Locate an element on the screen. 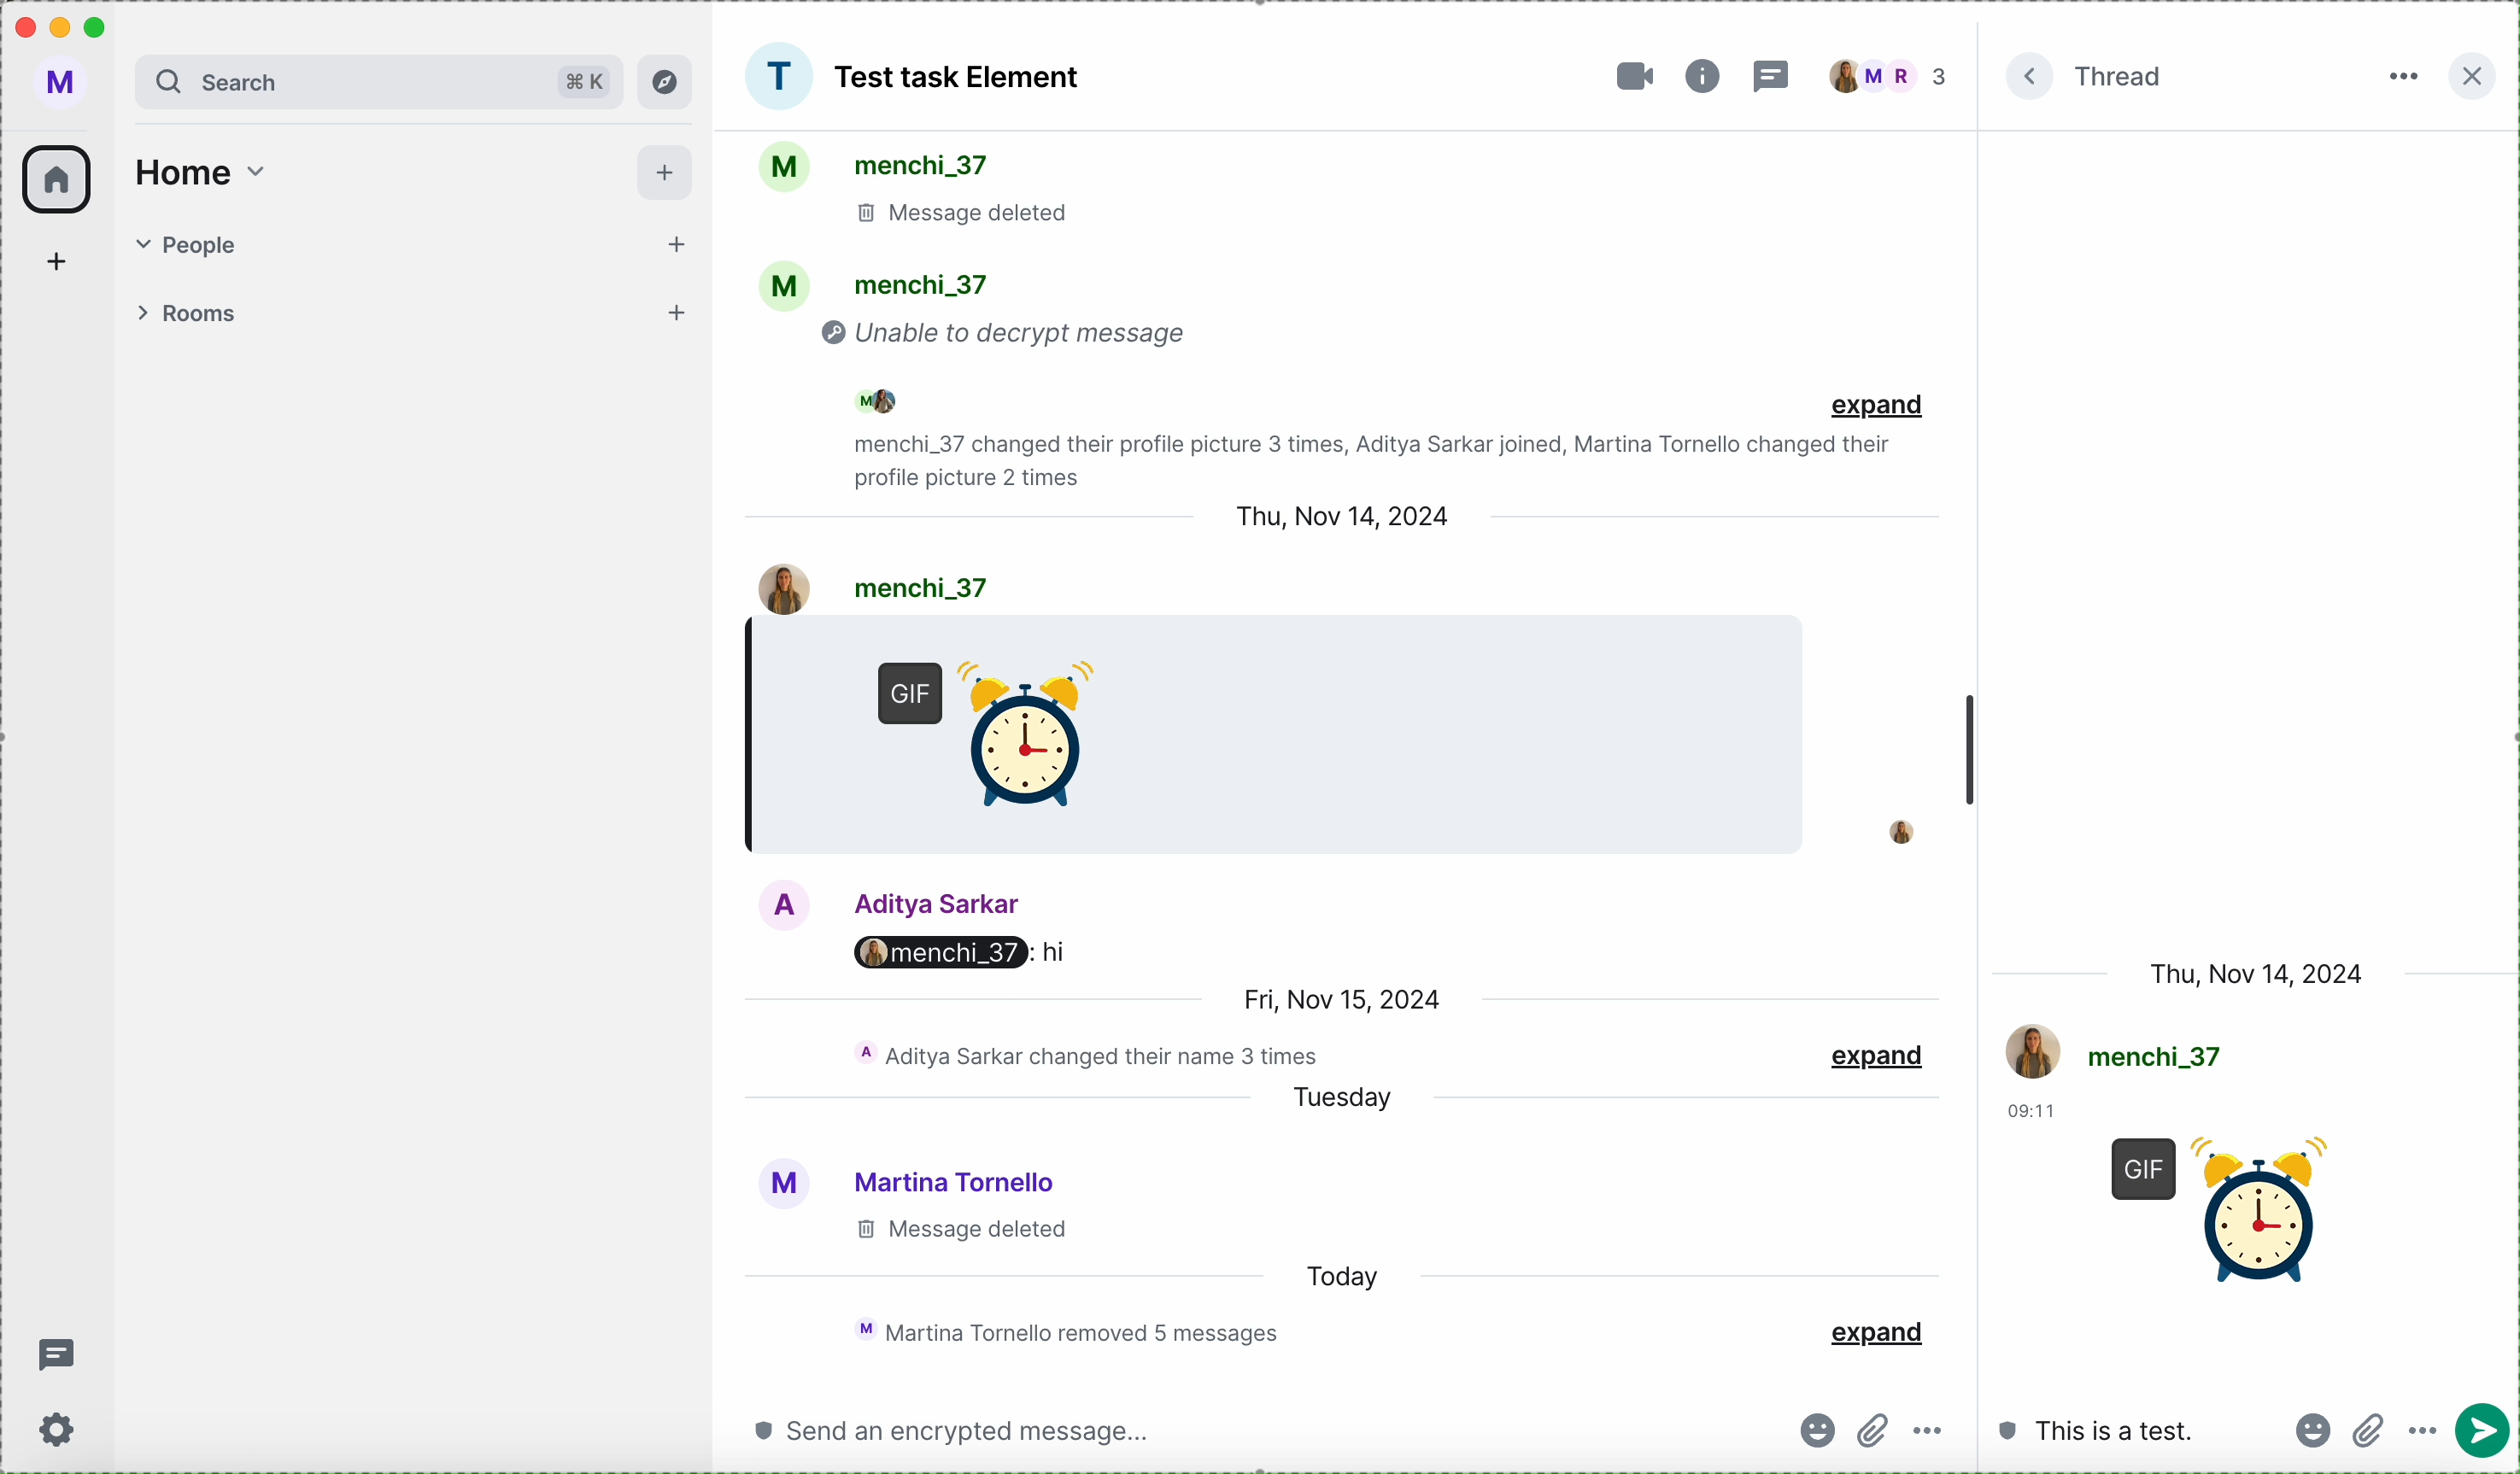 This screenshot has height=1474, width=2520. home is located at coordinates (200, 173).